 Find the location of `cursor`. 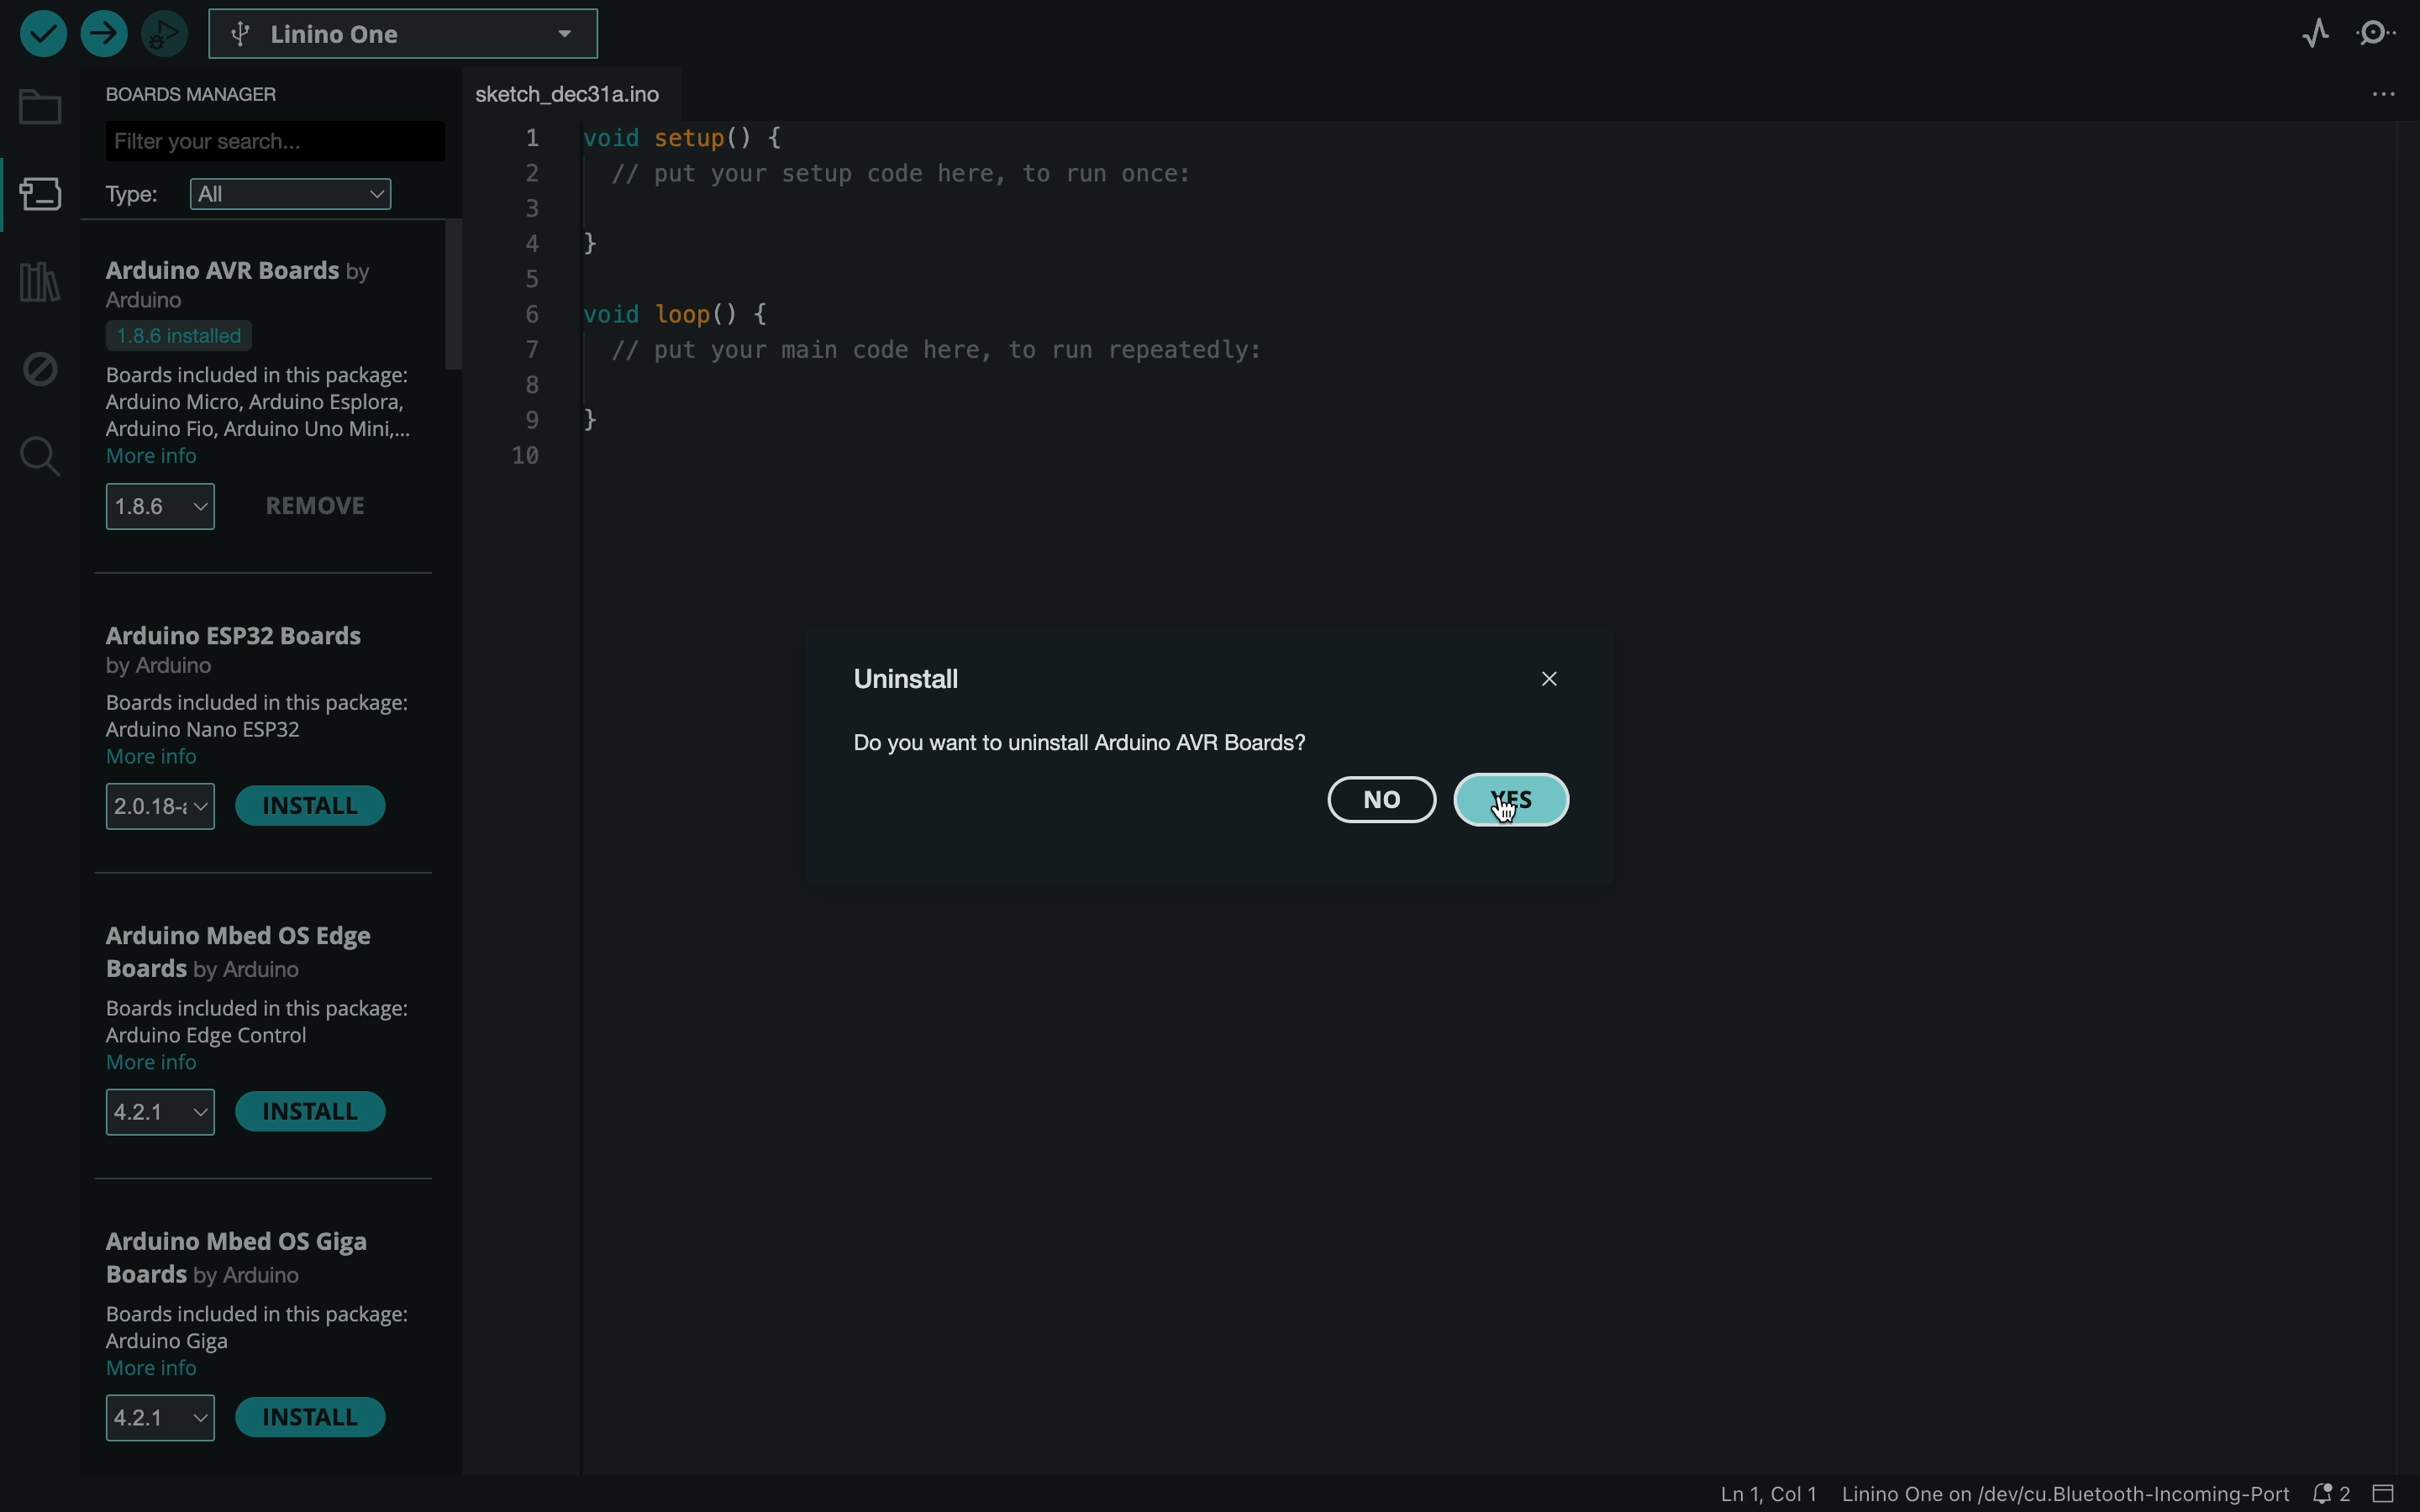

cursor is located at coordinates (1502, 811).